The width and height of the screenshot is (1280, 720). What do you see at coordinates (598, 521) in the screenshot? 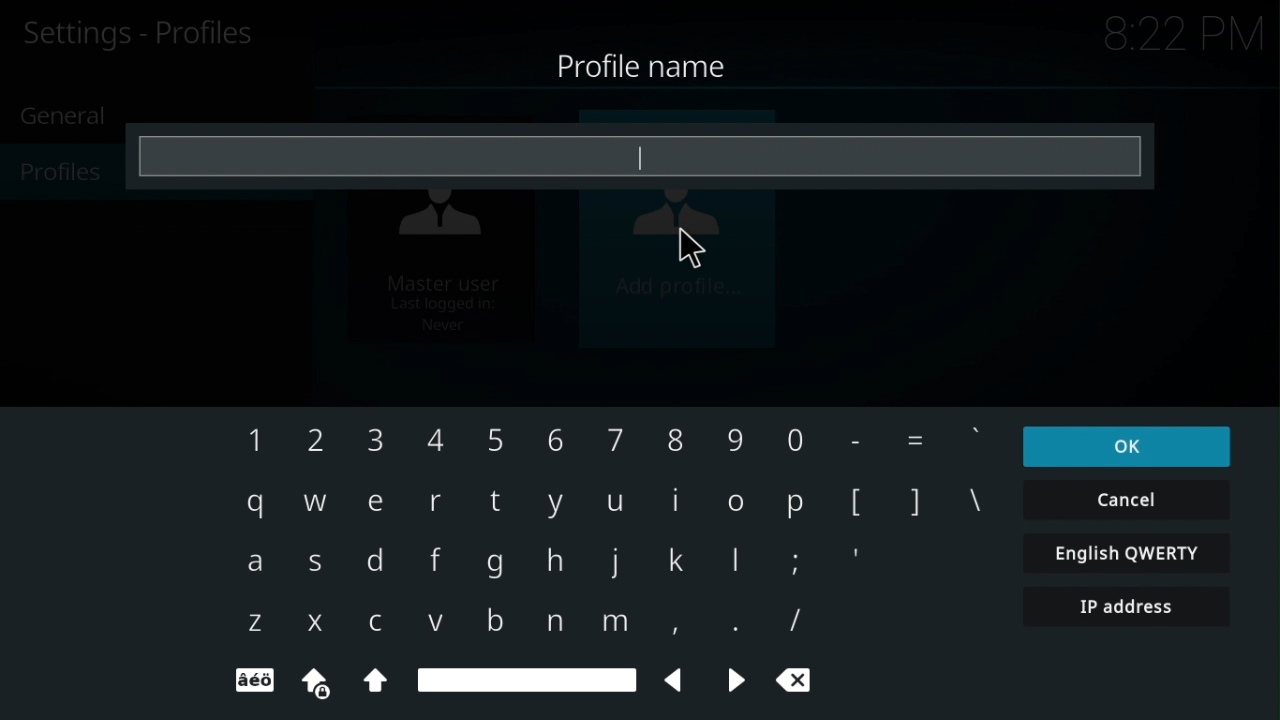
I see `onscreen keyboard` at bounding box center [598, 521].